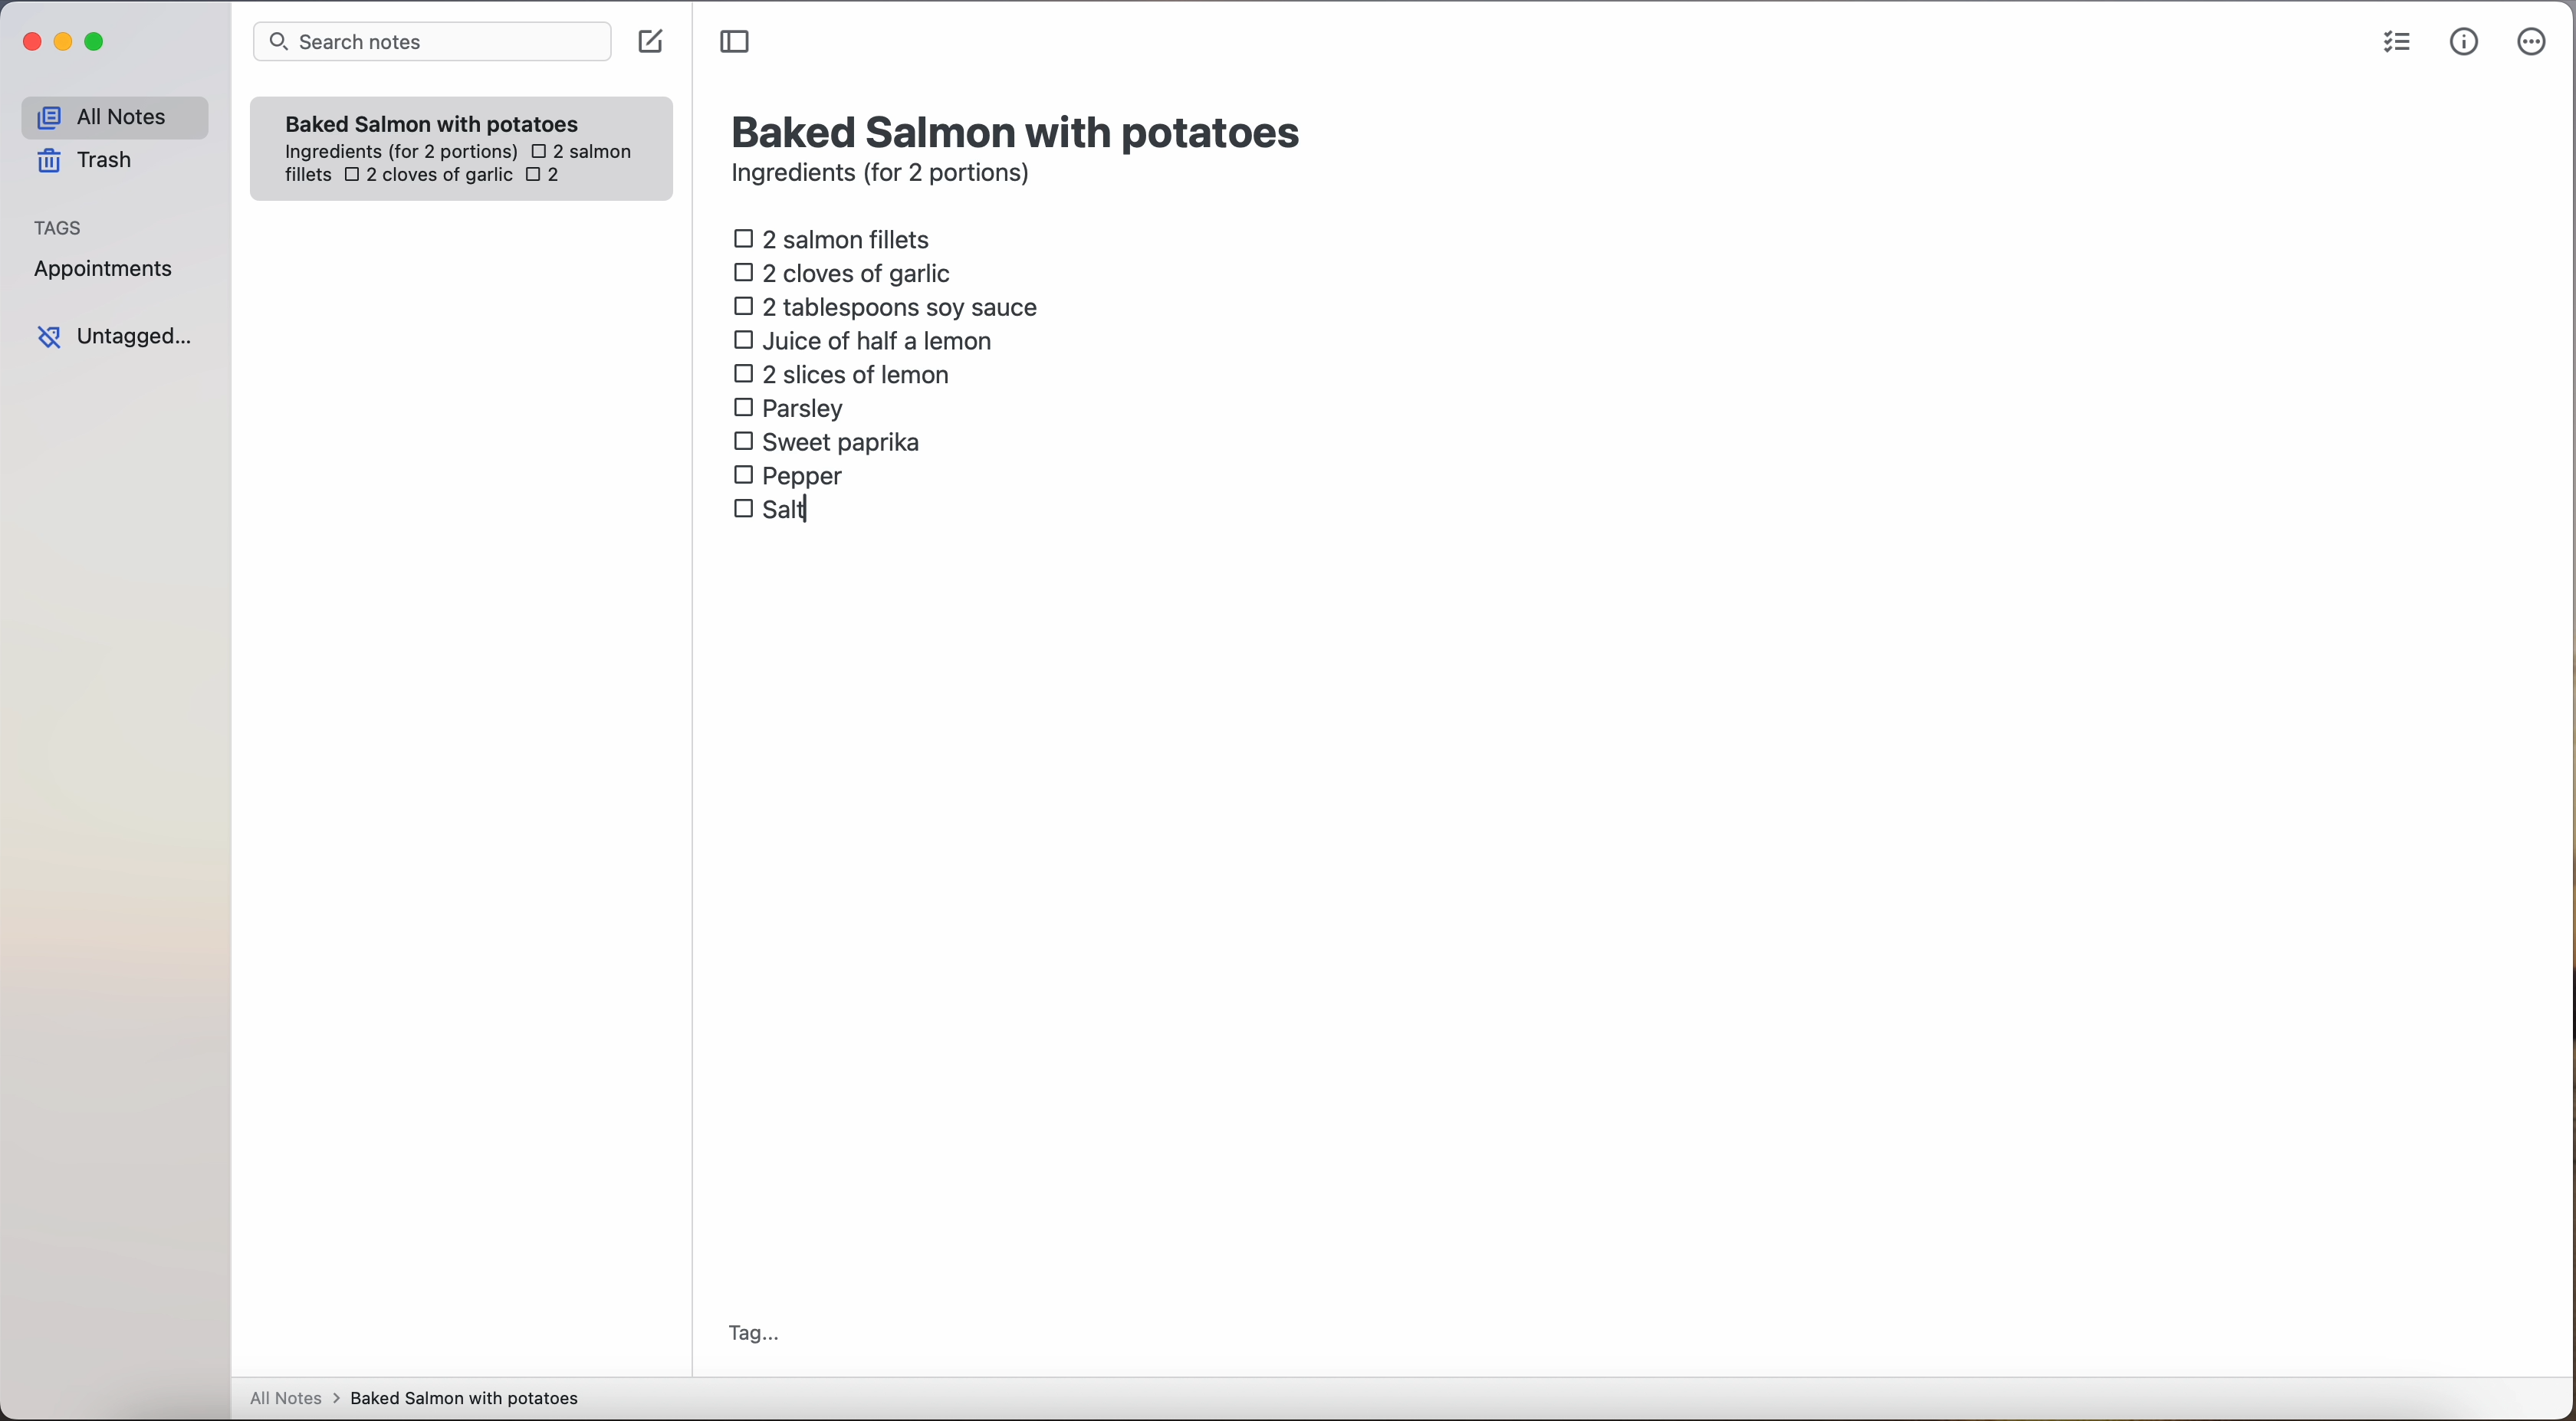 This screenshot has height=1421, width=2576. What do you see at coordinates (309, 176) in the screenshot?
I see `fillets` at bounding box center [309, 176].